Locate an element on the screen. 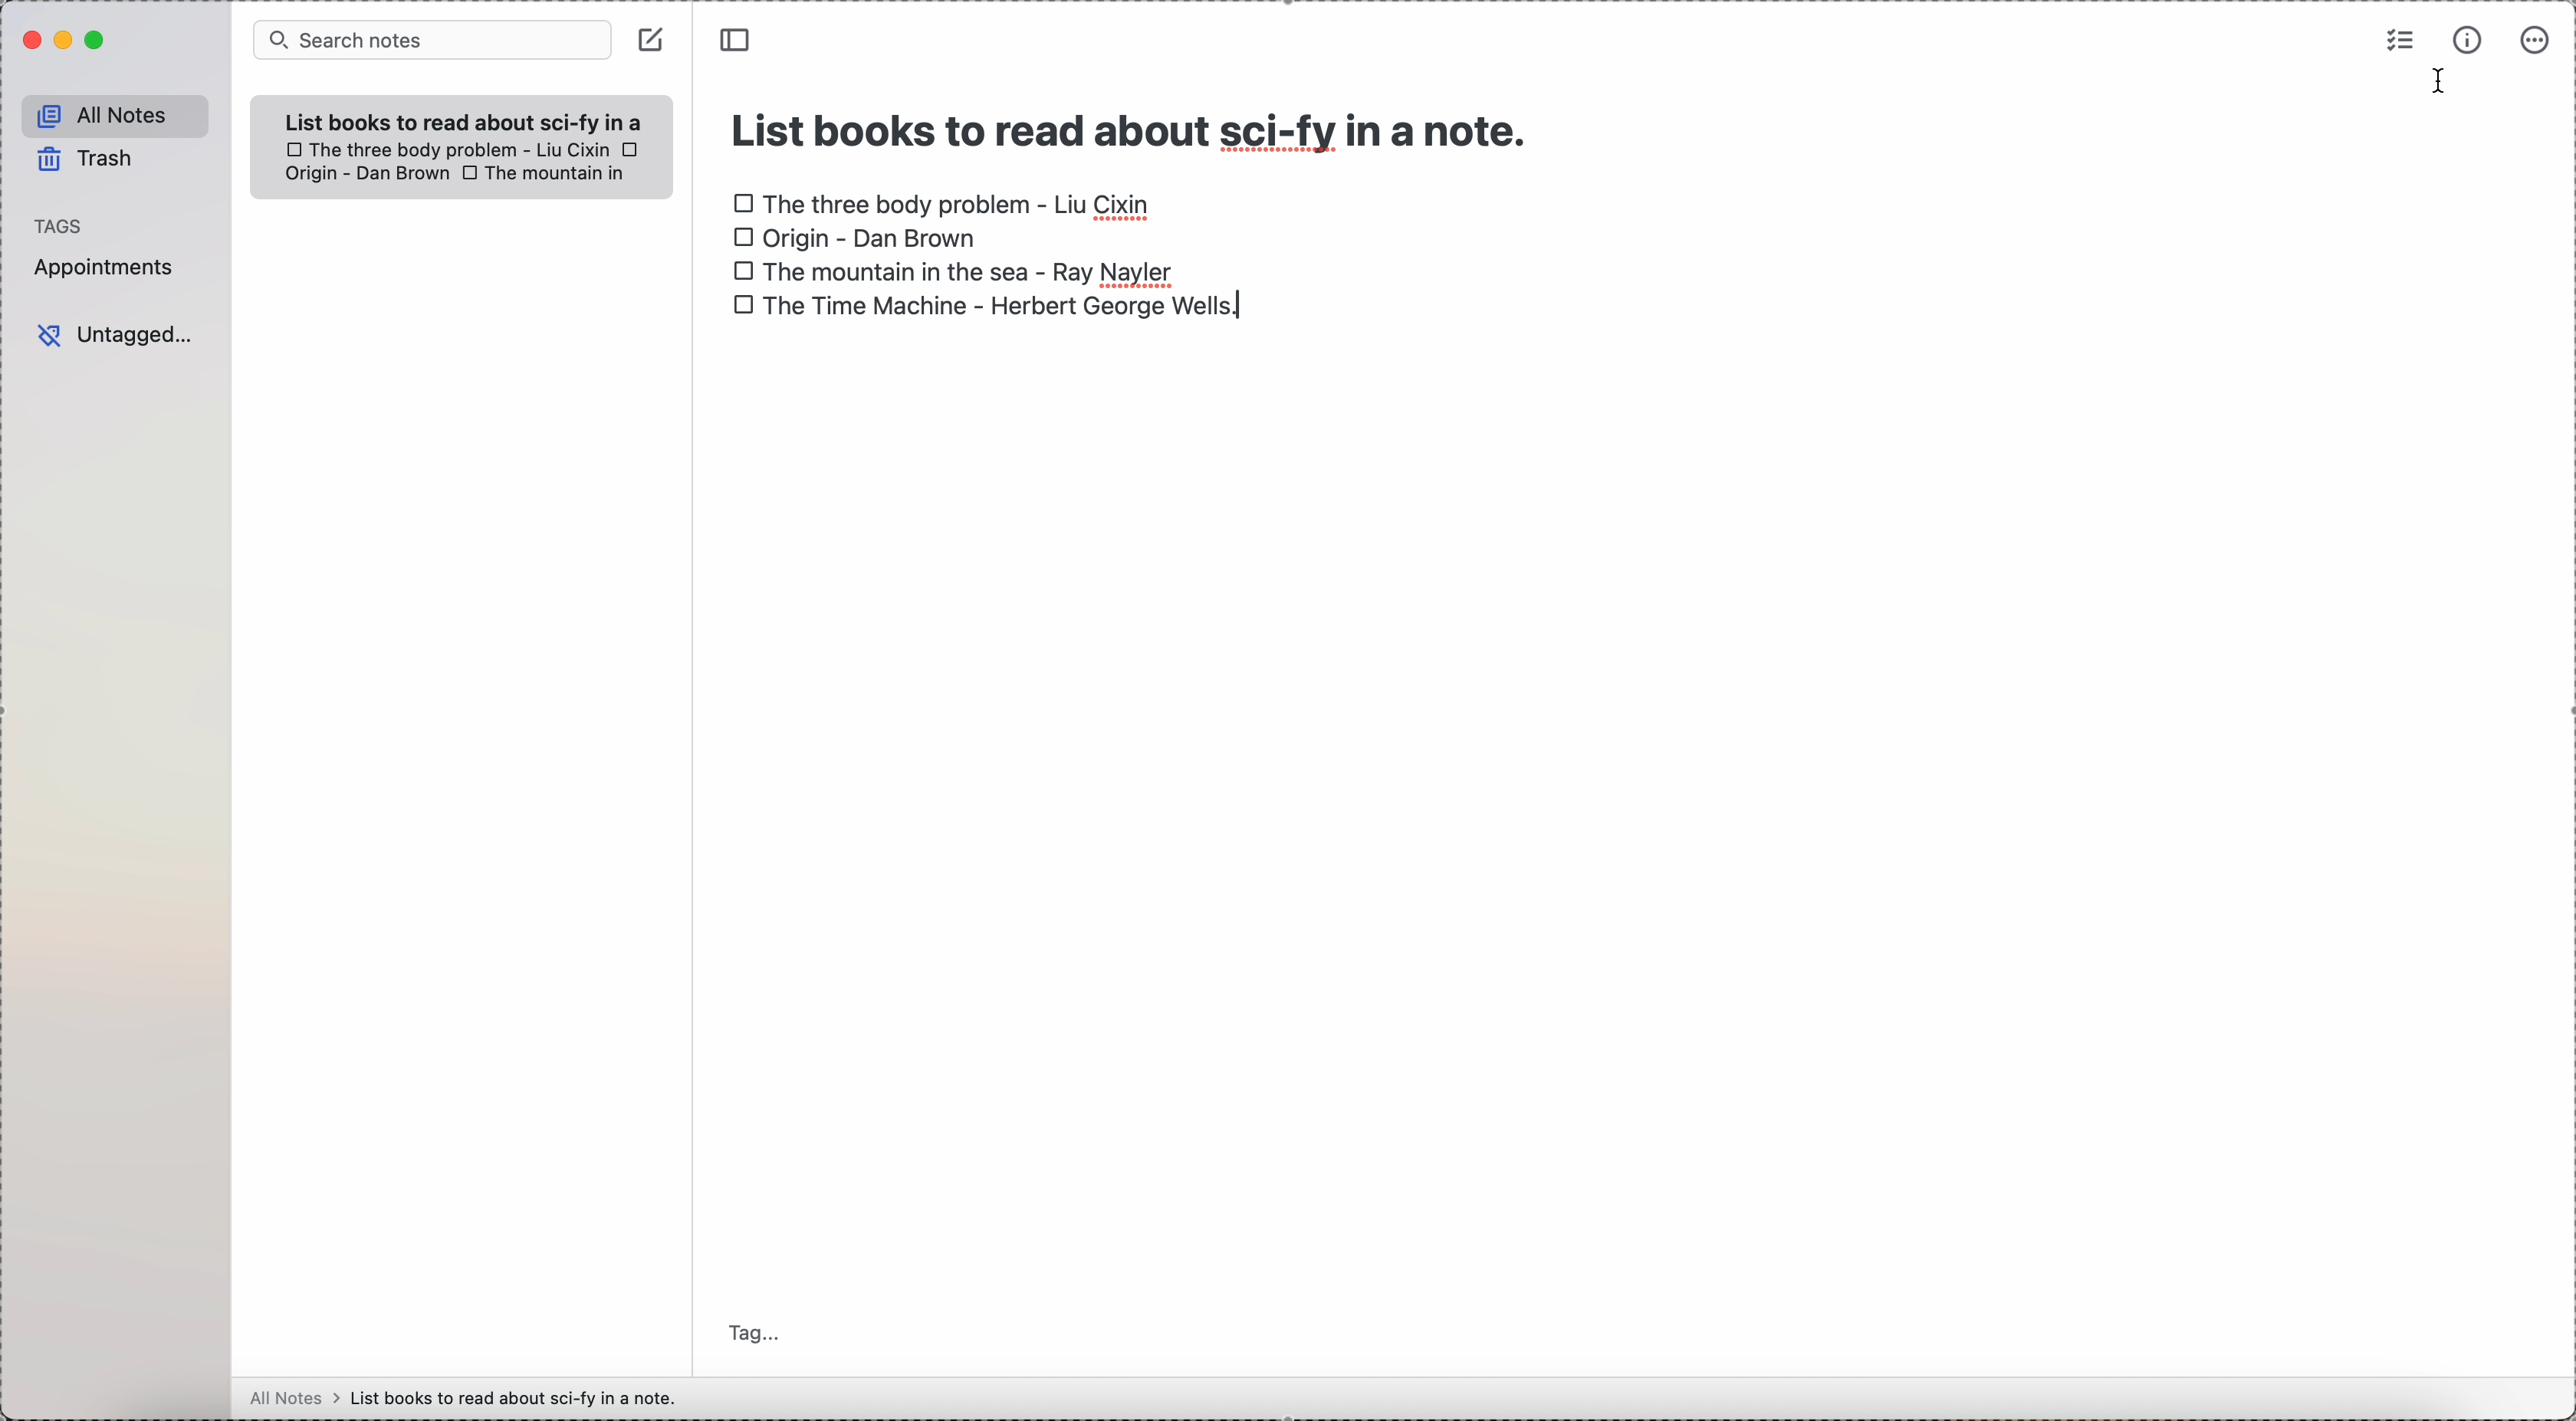 The height and width of the screenshot is (1421, 2576). title: List books to read about sci-fy in a note. is located at coordinates (1134, 125).